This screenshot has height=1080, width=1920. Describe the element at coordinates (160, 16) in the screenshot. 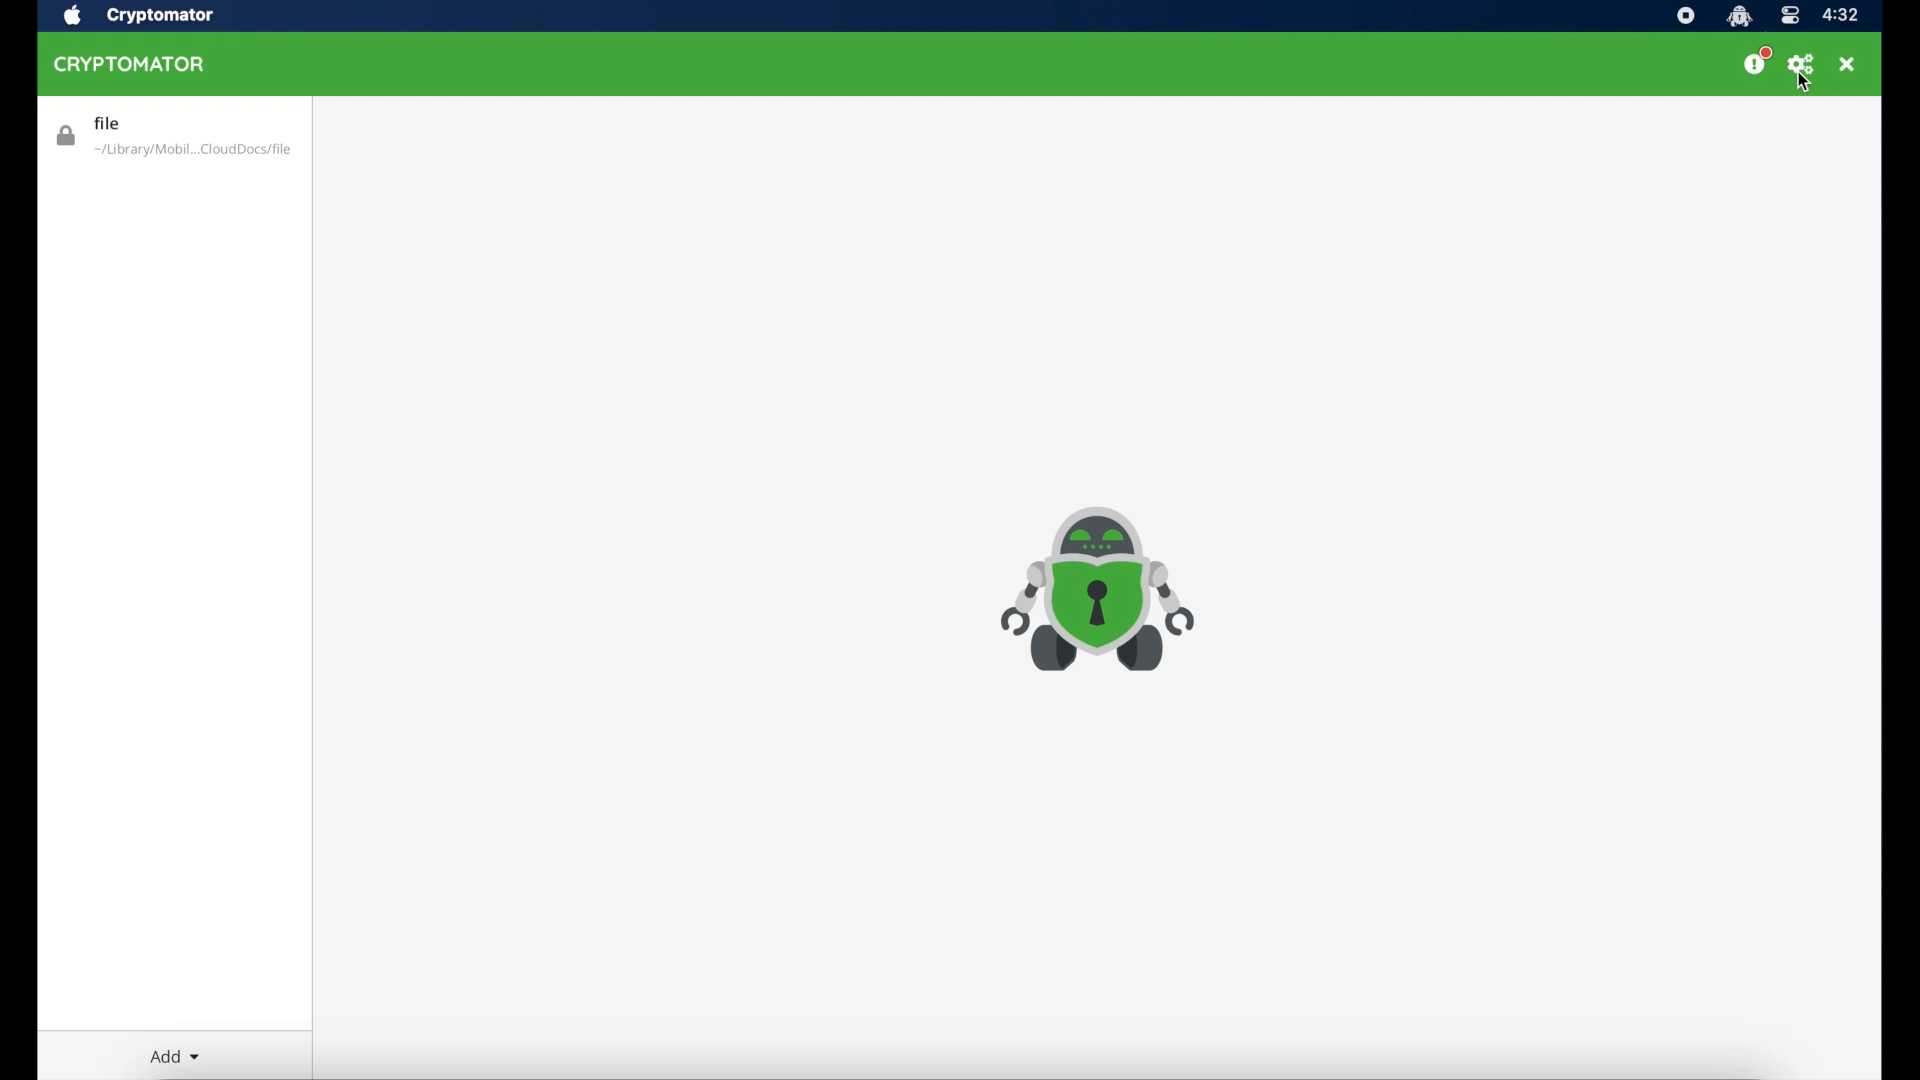

I see `cryptomator` at that location.